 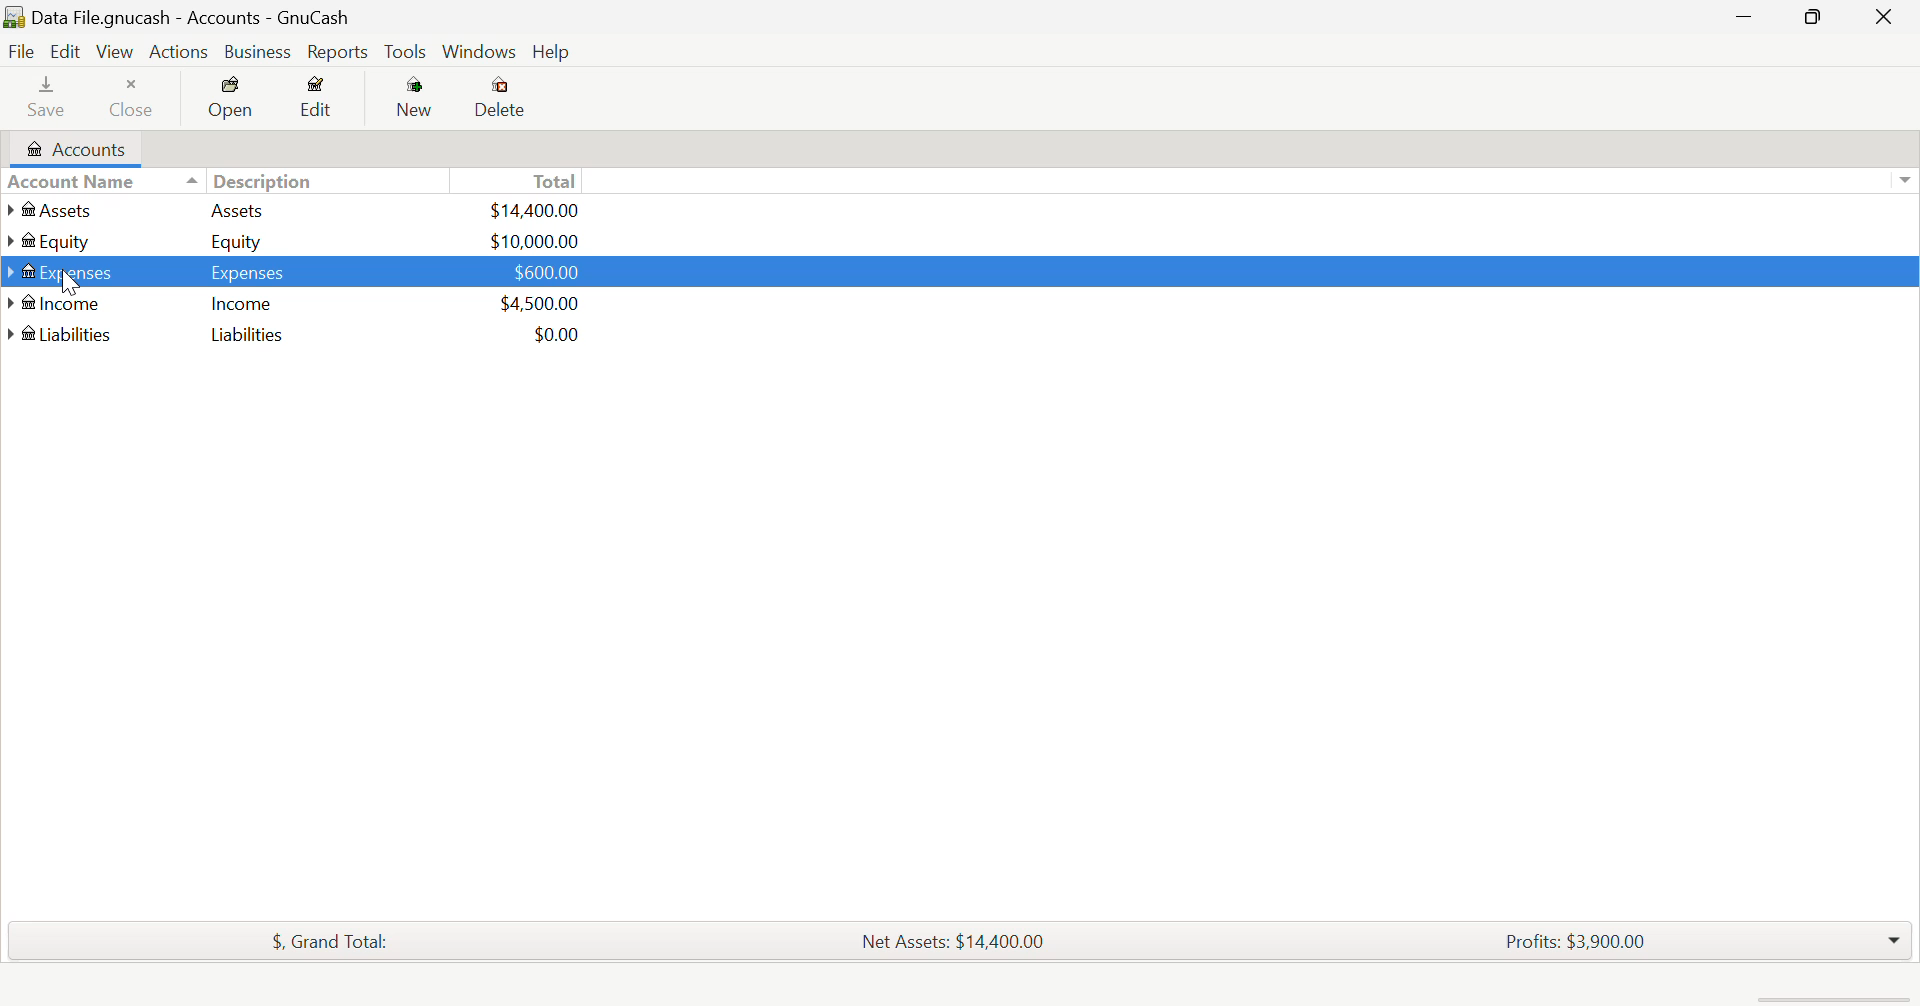 What do you see at coordinates (953, 942) in the screenshot?
I see `Assets` at bounding box center [953, 942].